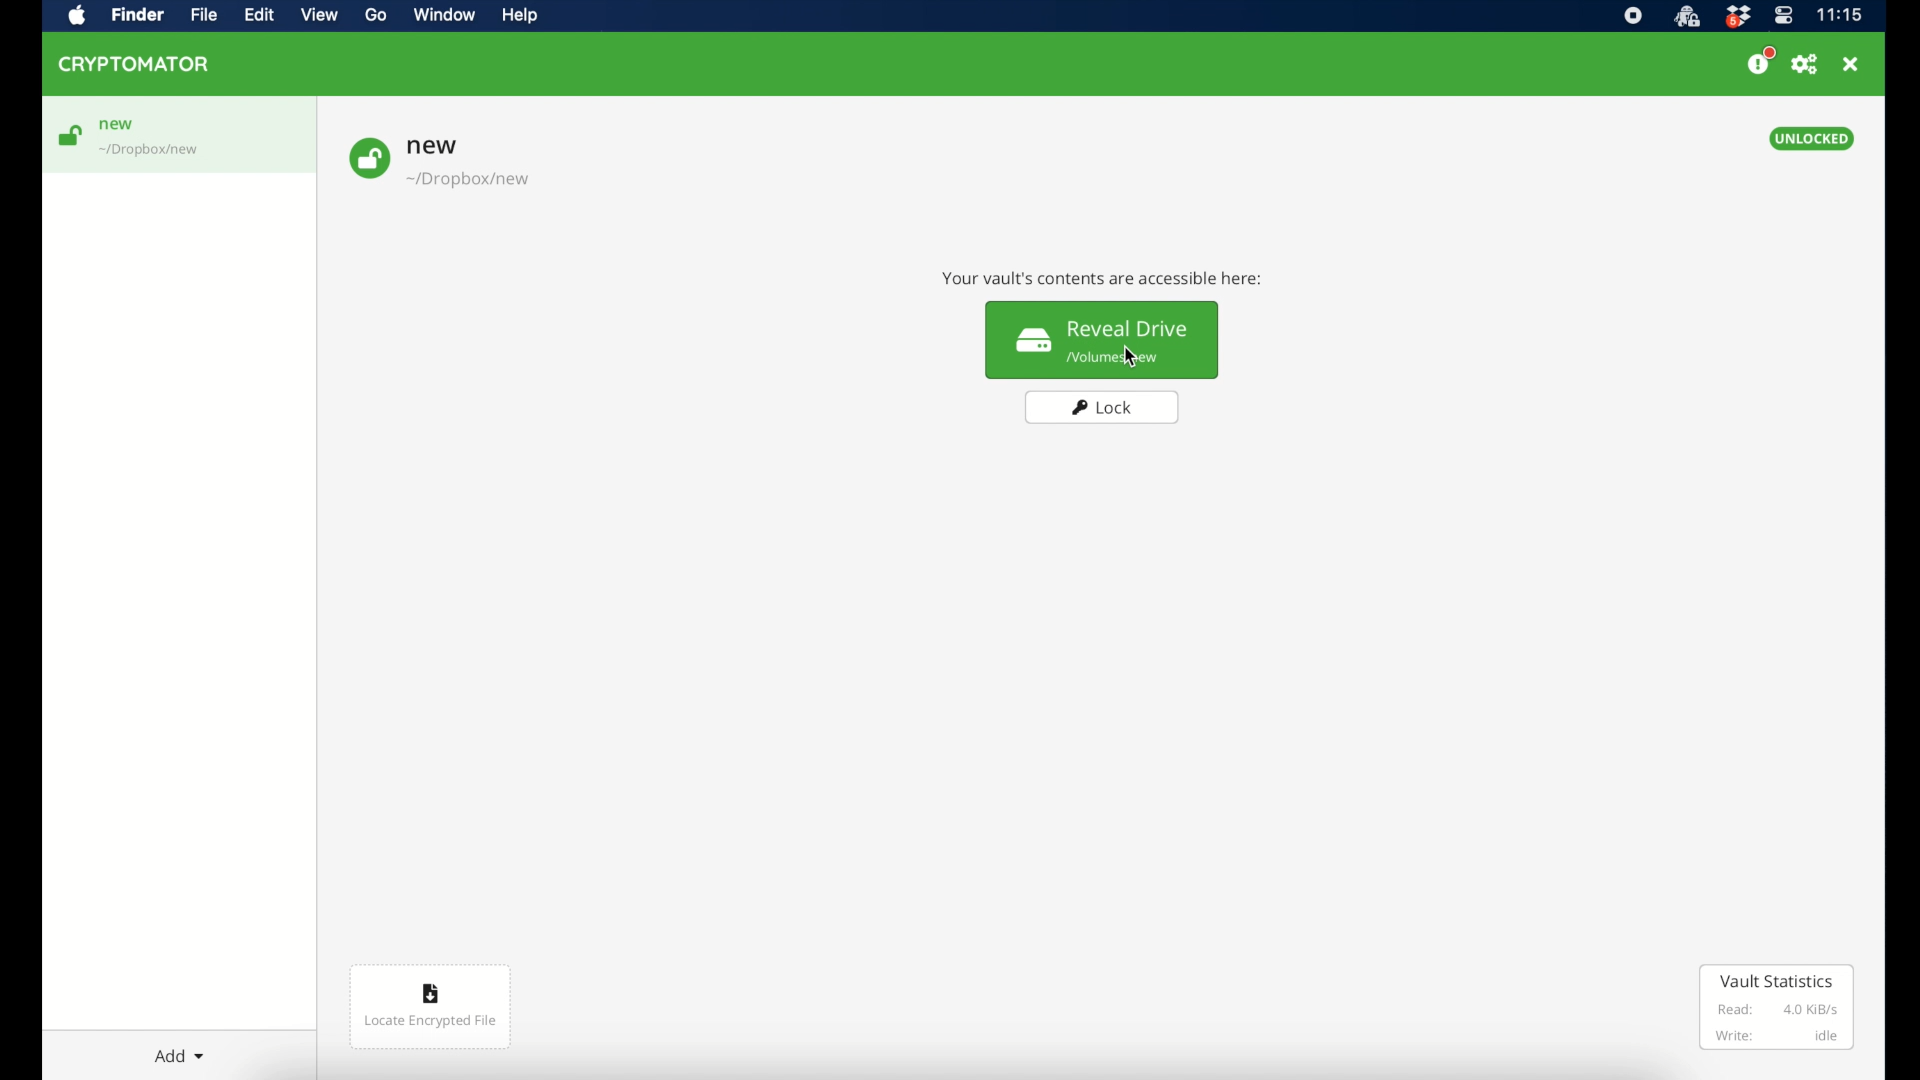 This screenshot has height=1080, width=1920. What do you see at coordinates (1812, 139) in the screenshot?
I see `unlocked` at bounding box center [1812, 139].